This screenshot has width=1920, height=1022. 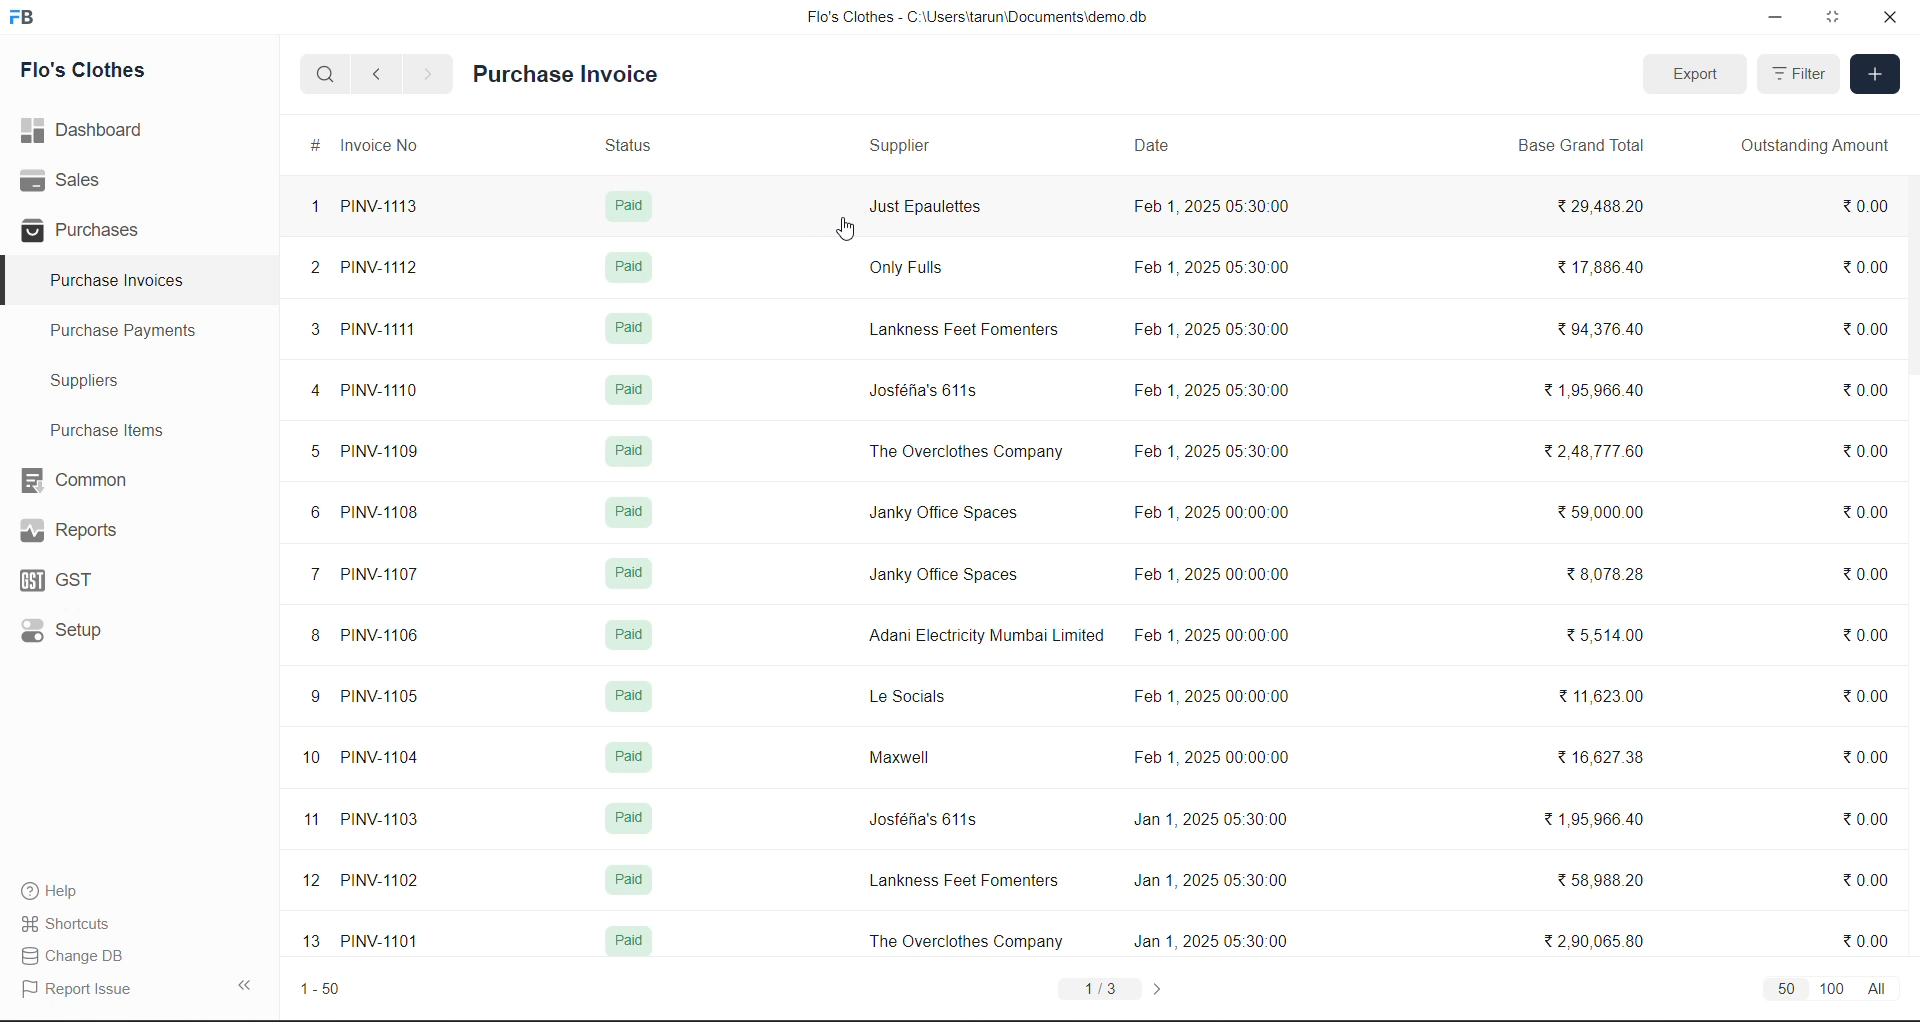 I want to click on ₹17,886.40, so click(x=1604, y=267).